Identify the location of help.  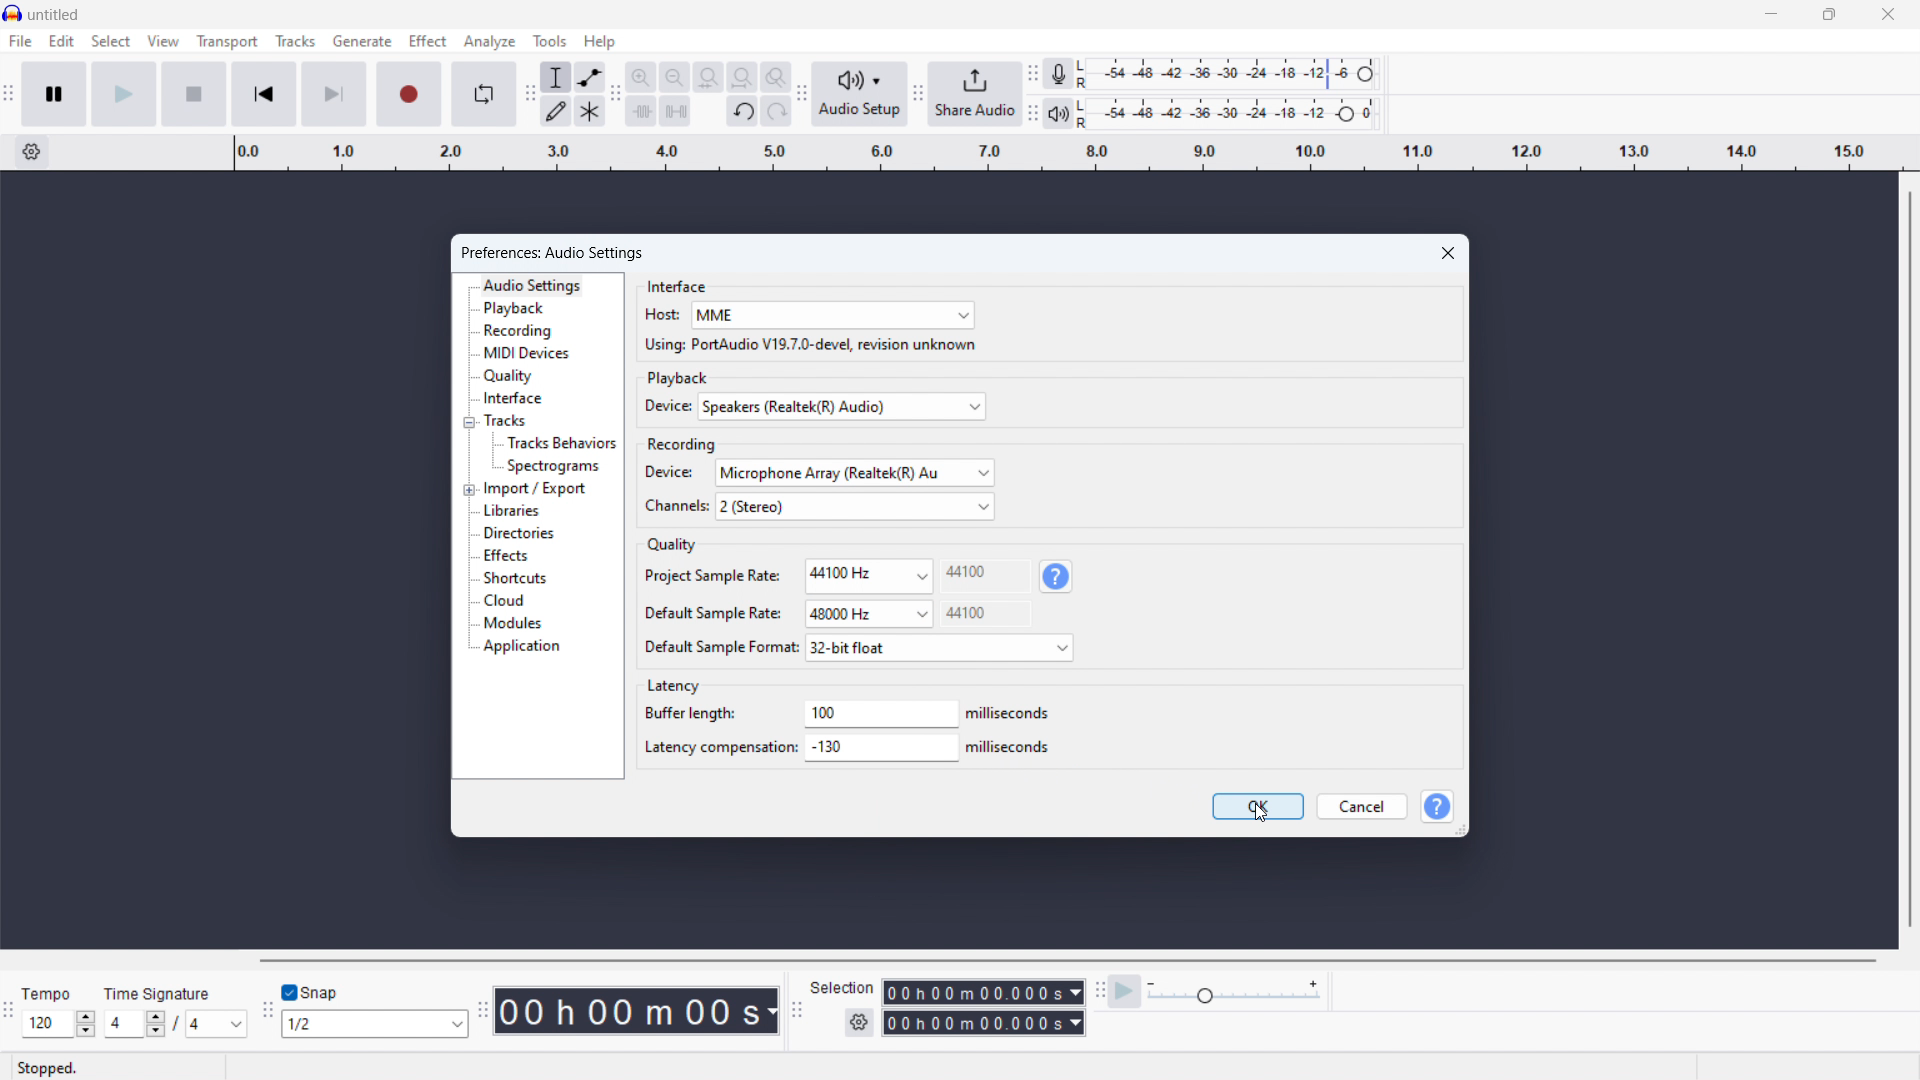
(1057, 576).